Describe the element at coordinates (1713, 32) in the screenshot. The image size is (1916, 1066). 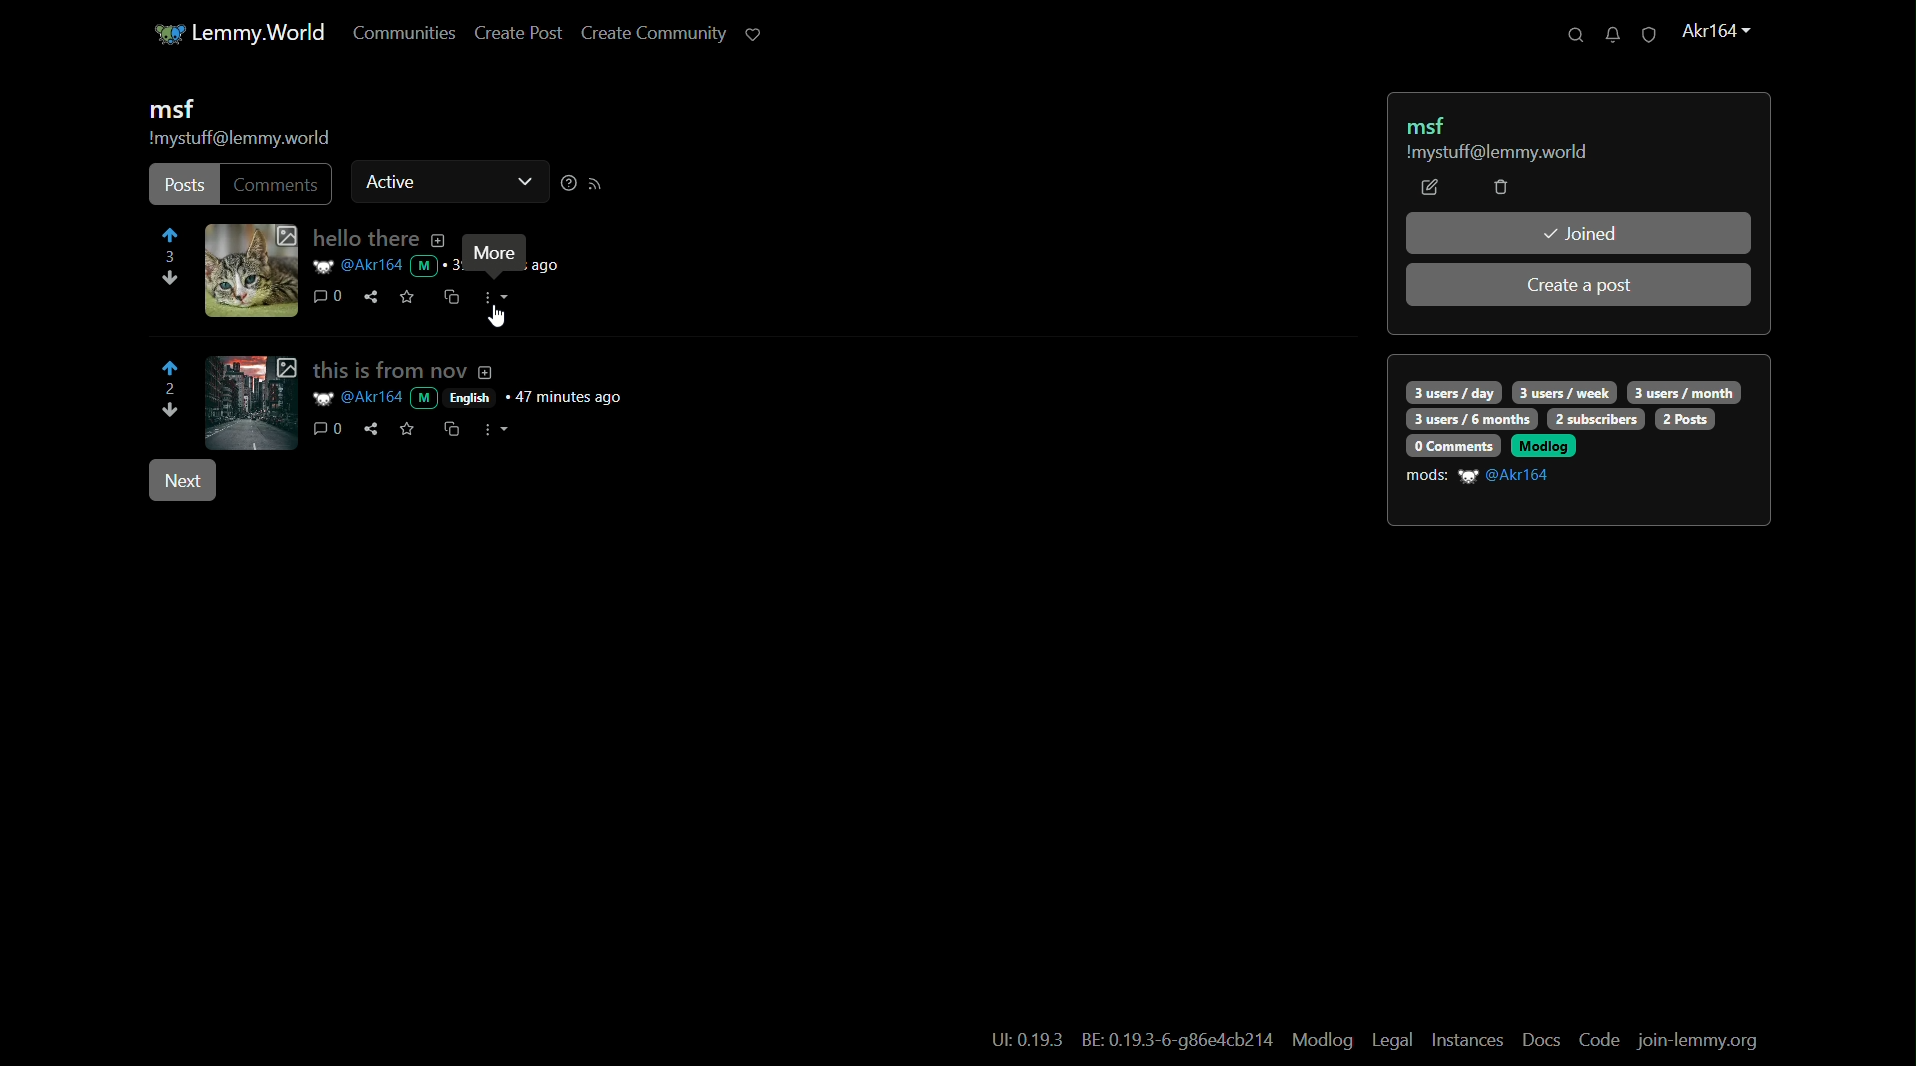
I see `profile` at that location.